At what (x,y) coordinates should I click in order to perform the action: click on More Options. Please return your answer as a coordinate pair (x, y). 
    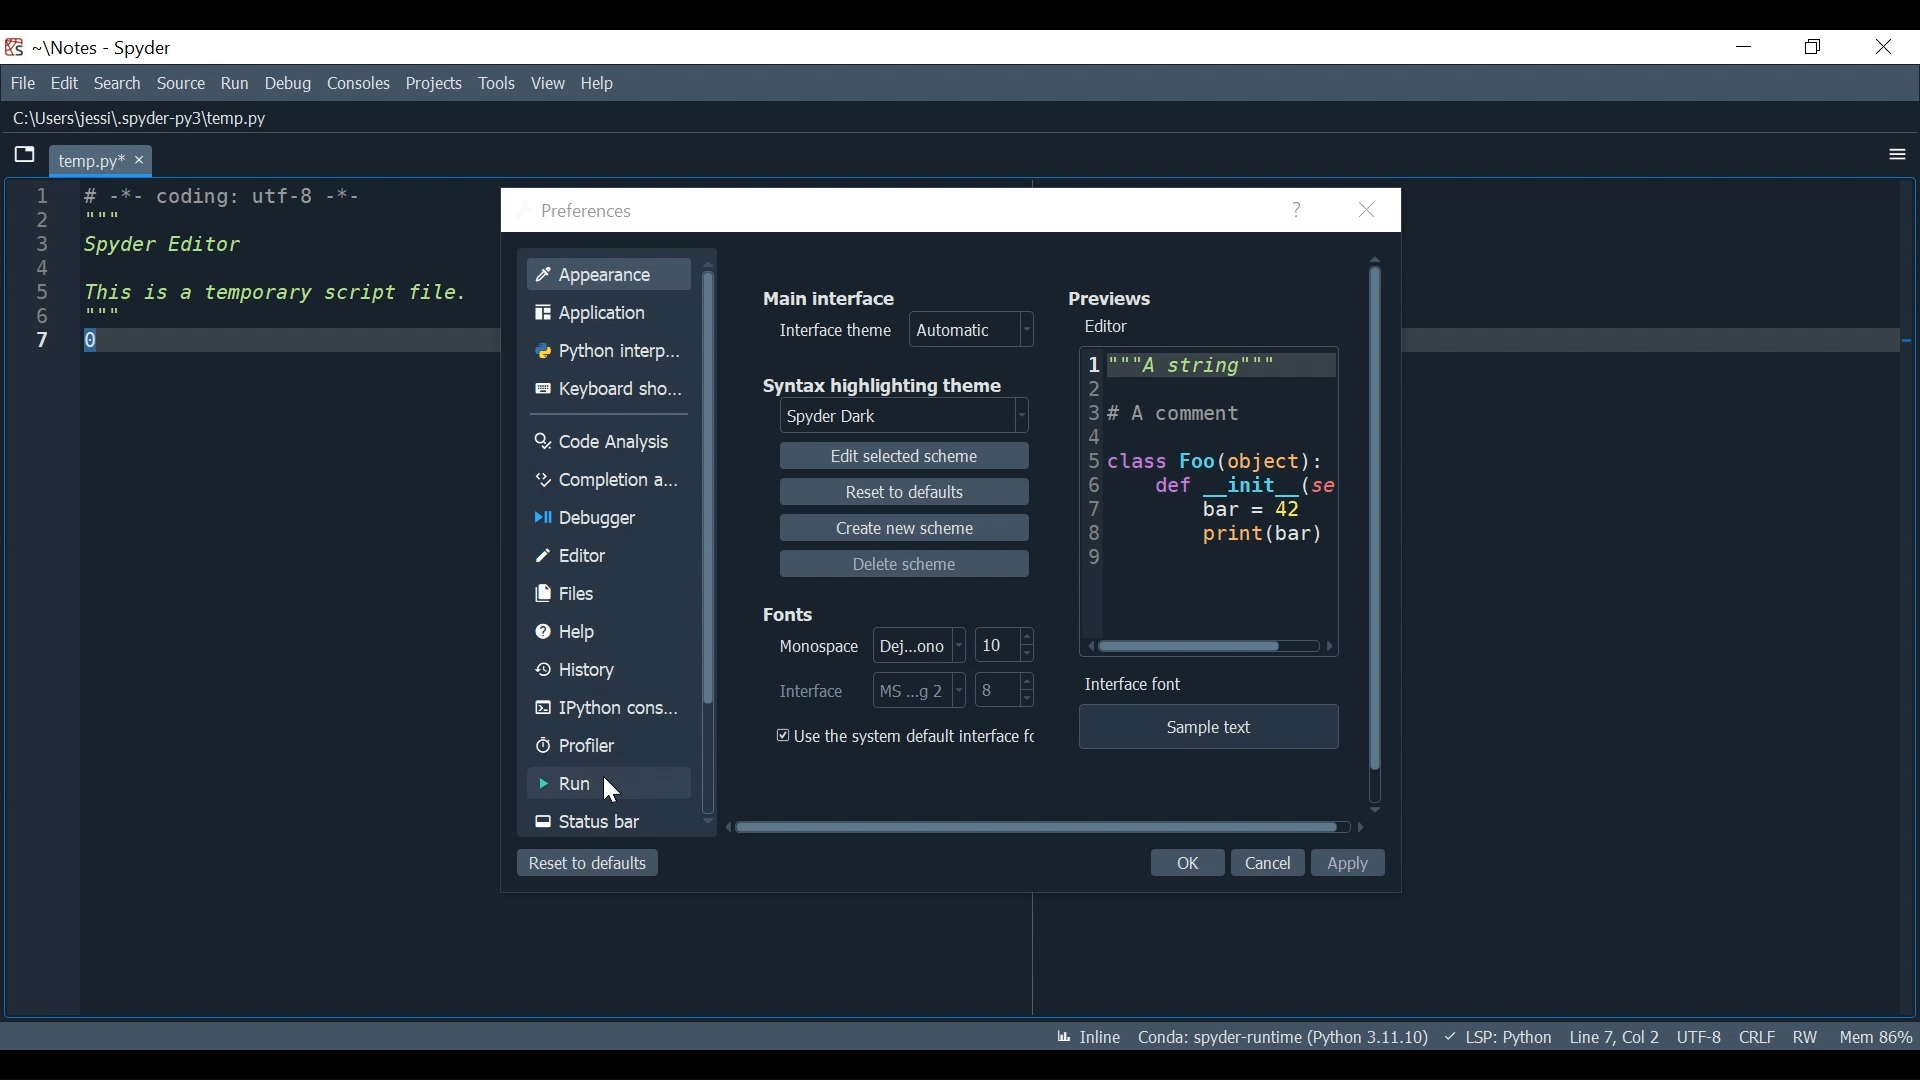
    Looking at the image, I should click on (1892, 156).